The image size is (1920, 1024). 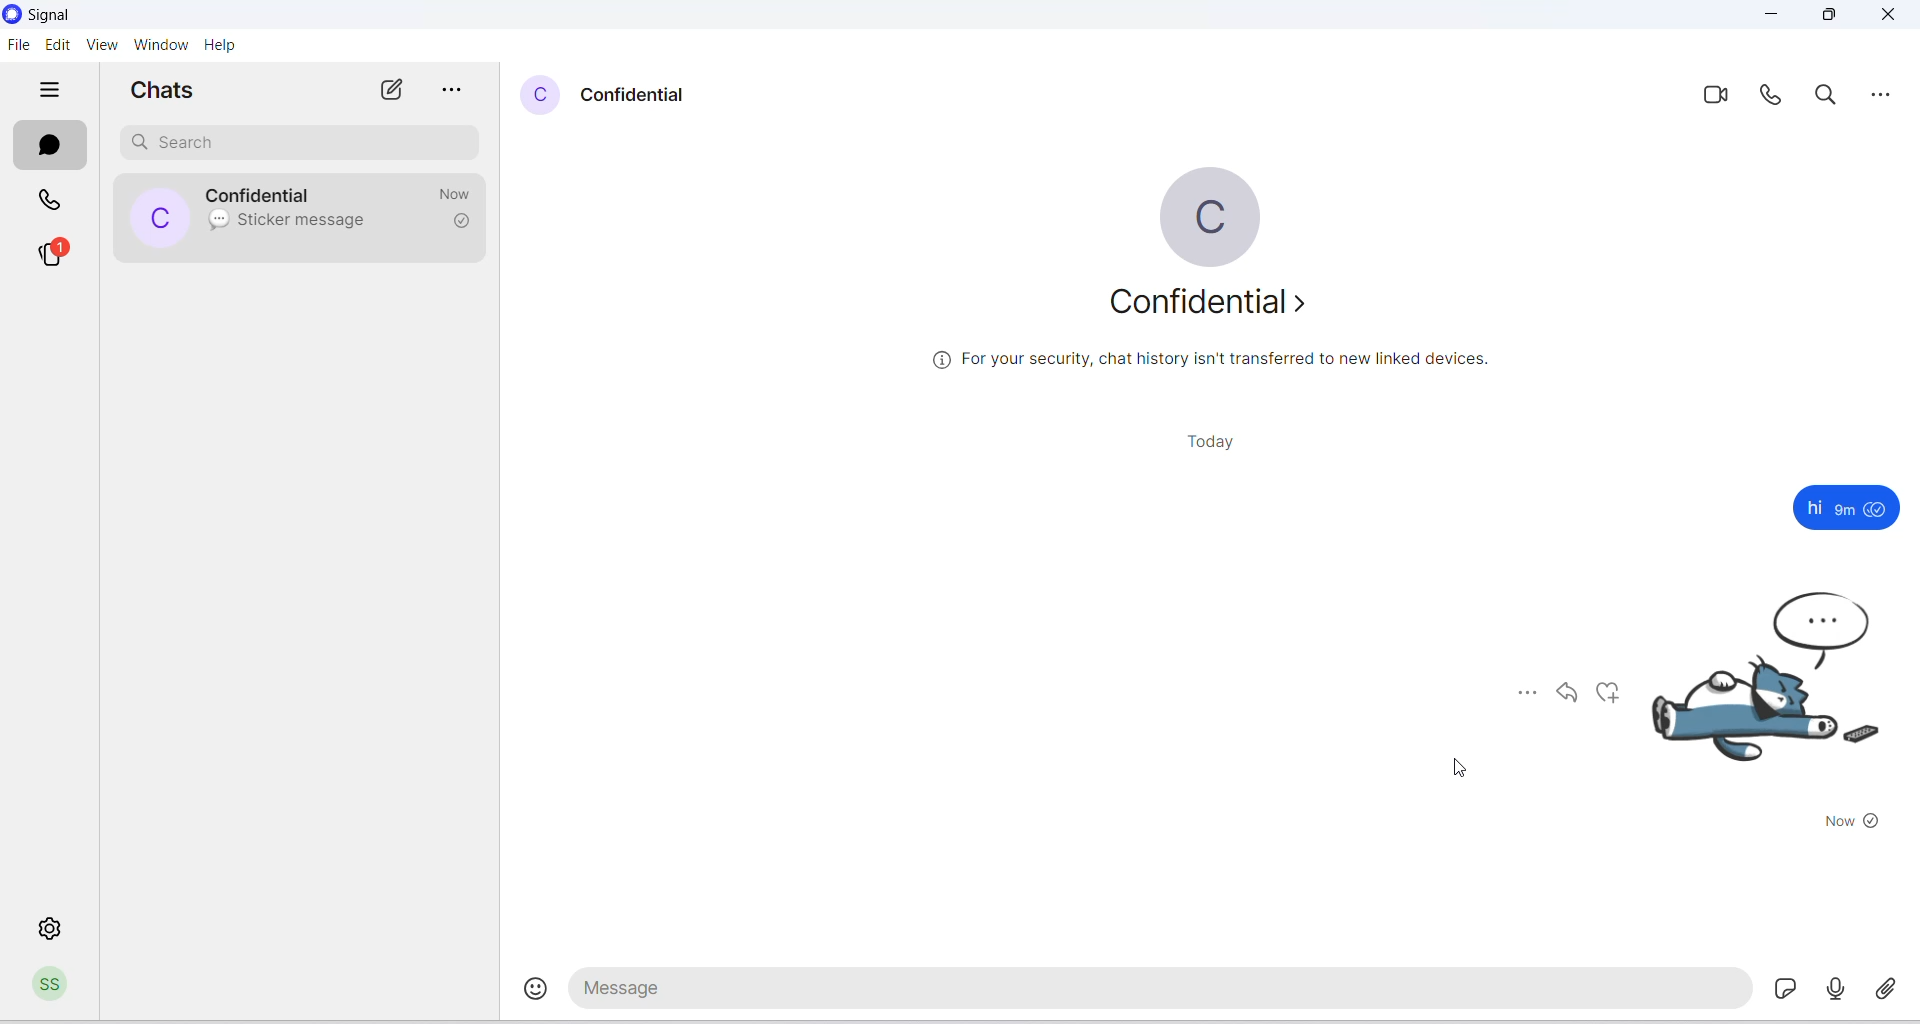 What do you see at coordinates (220, 45) in the screenshot?
I see `help` at bounding box center [220, 45].